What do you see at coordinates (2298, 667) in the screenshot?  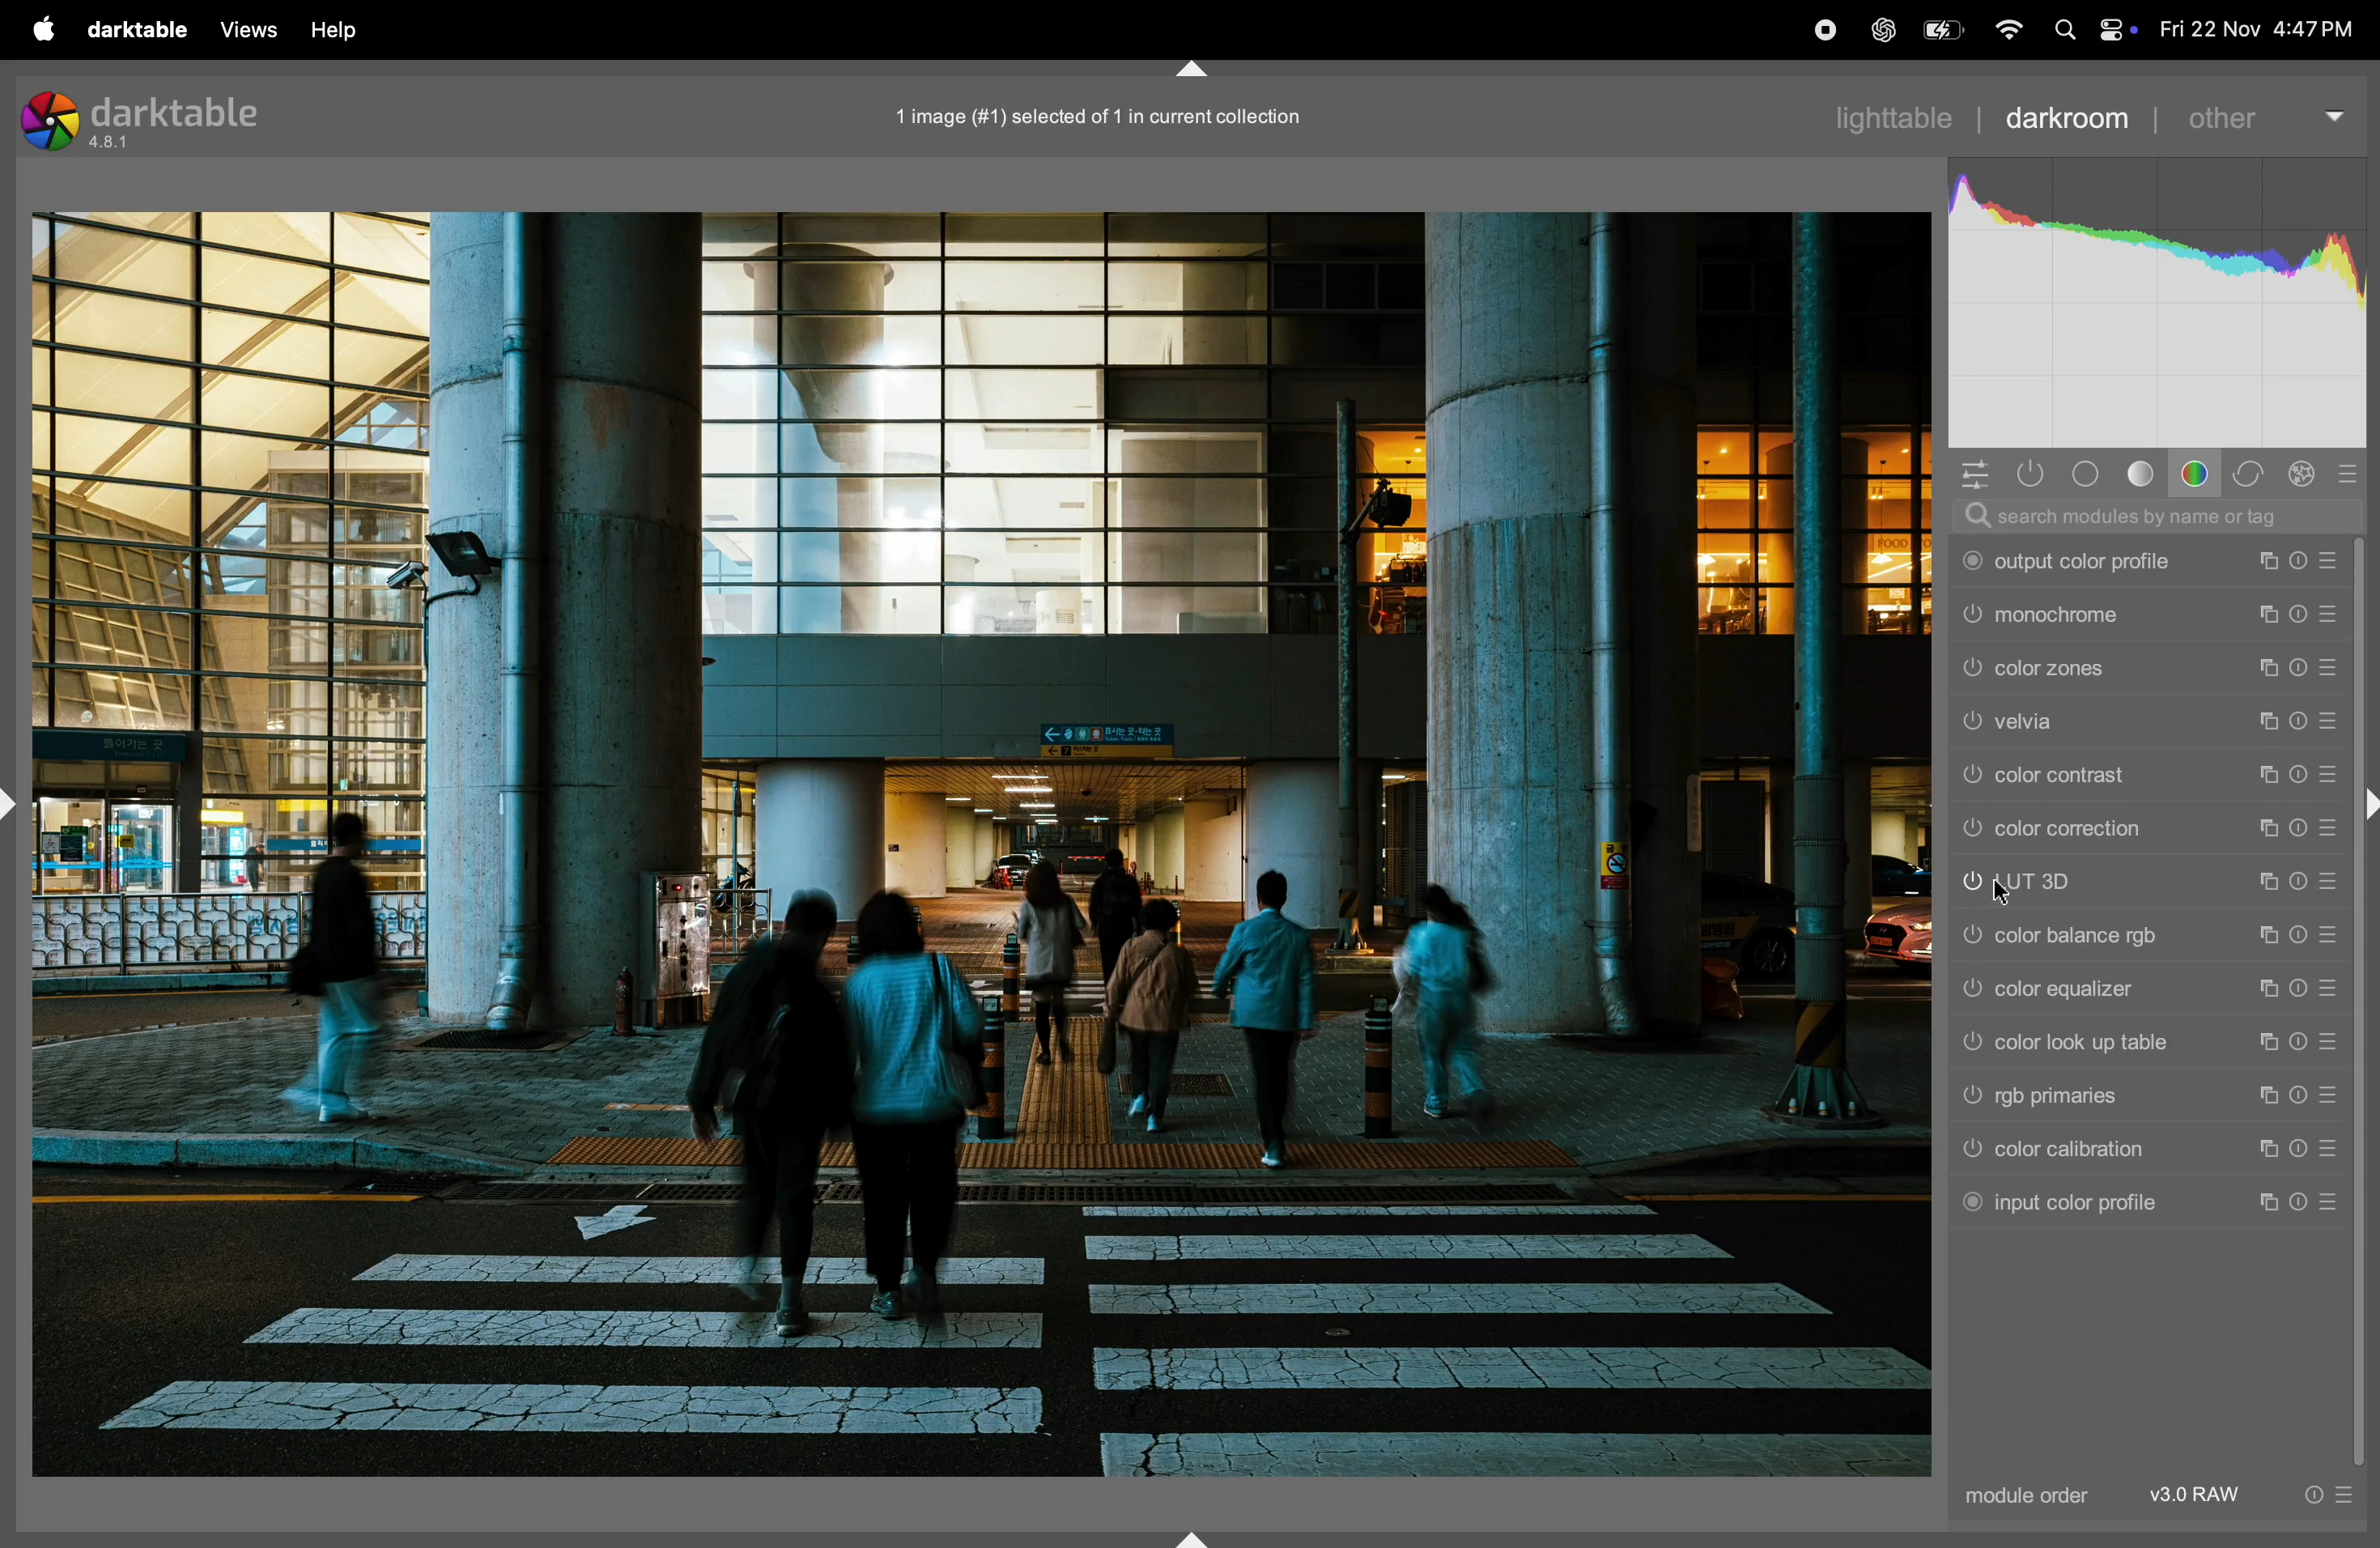 I see `reset` at bounding box center [2298, 667].